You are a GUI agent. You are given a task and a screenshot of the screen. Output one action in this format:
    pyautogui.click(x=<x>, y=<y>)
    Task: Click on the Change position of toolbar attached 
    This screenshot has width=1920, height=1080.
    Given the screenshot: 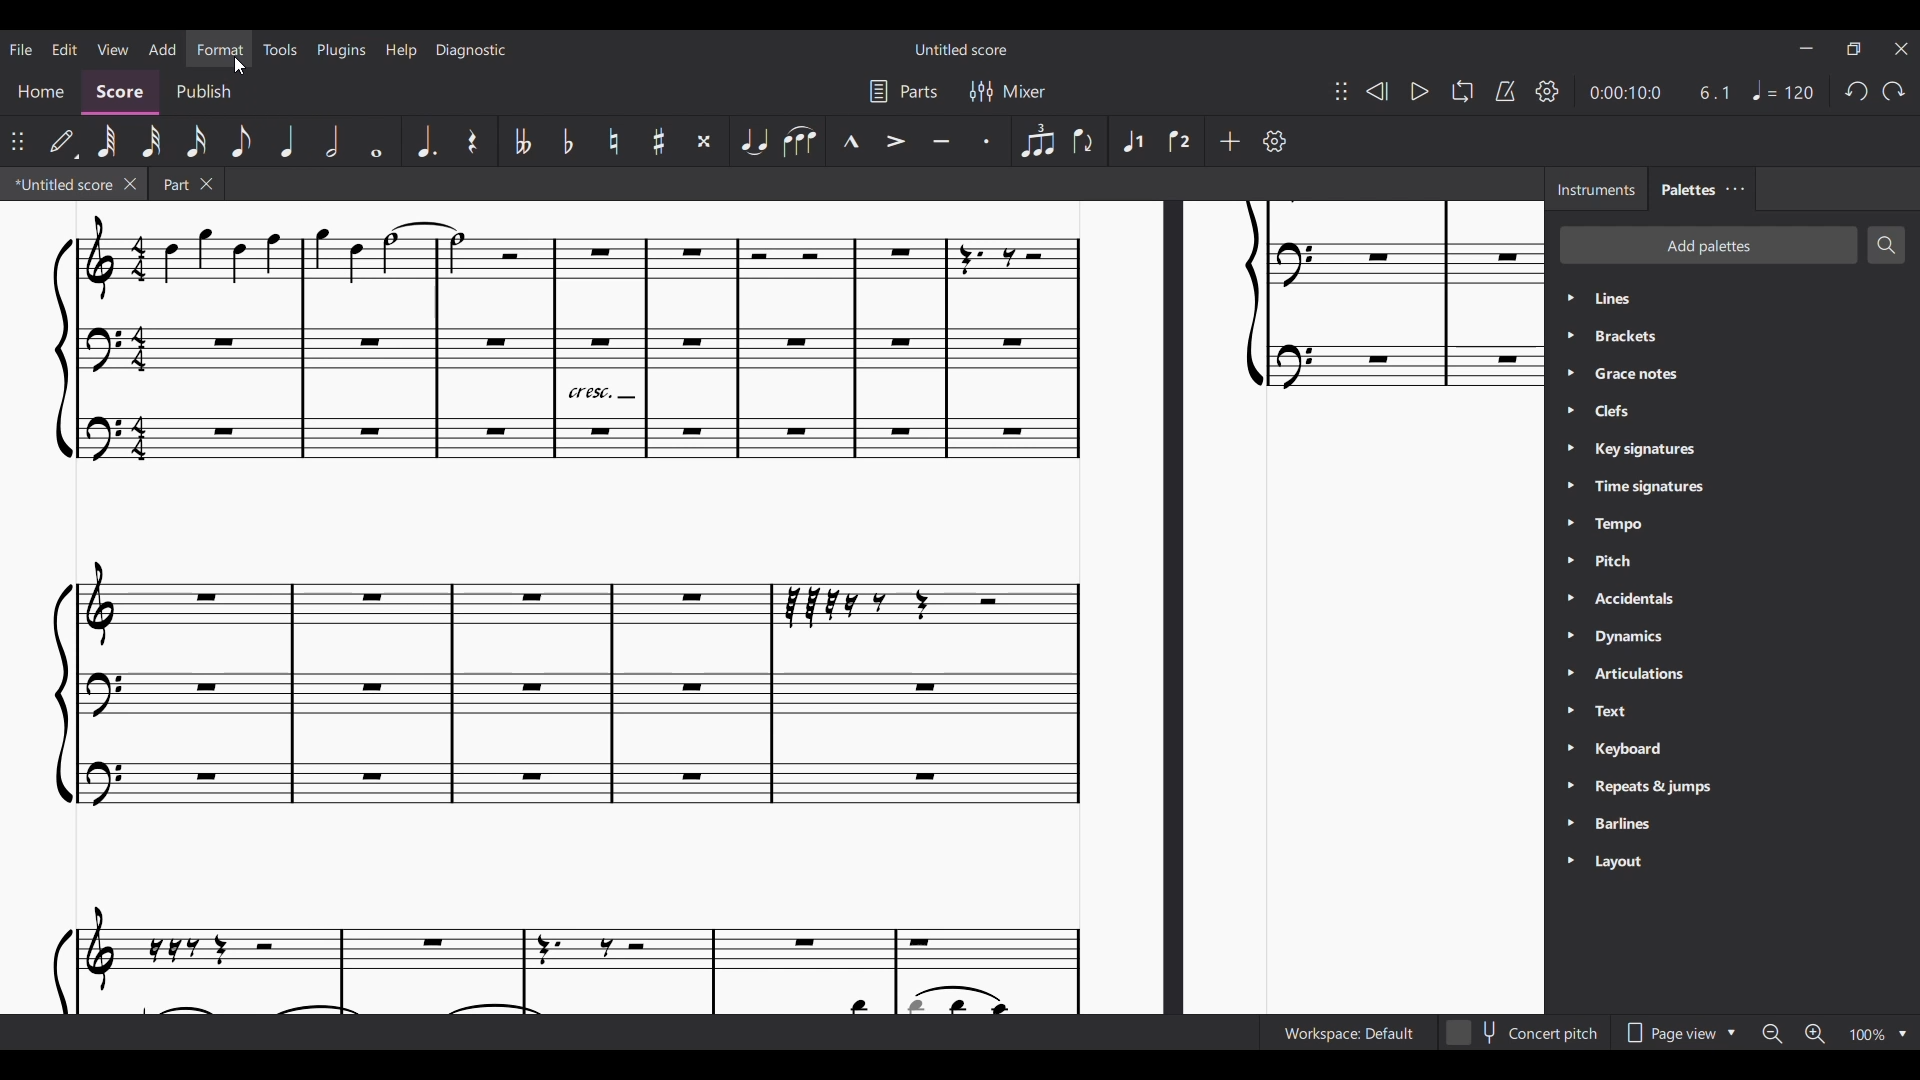 What is the action you would take?
    pyautogui.click(x=18, y=141)
    